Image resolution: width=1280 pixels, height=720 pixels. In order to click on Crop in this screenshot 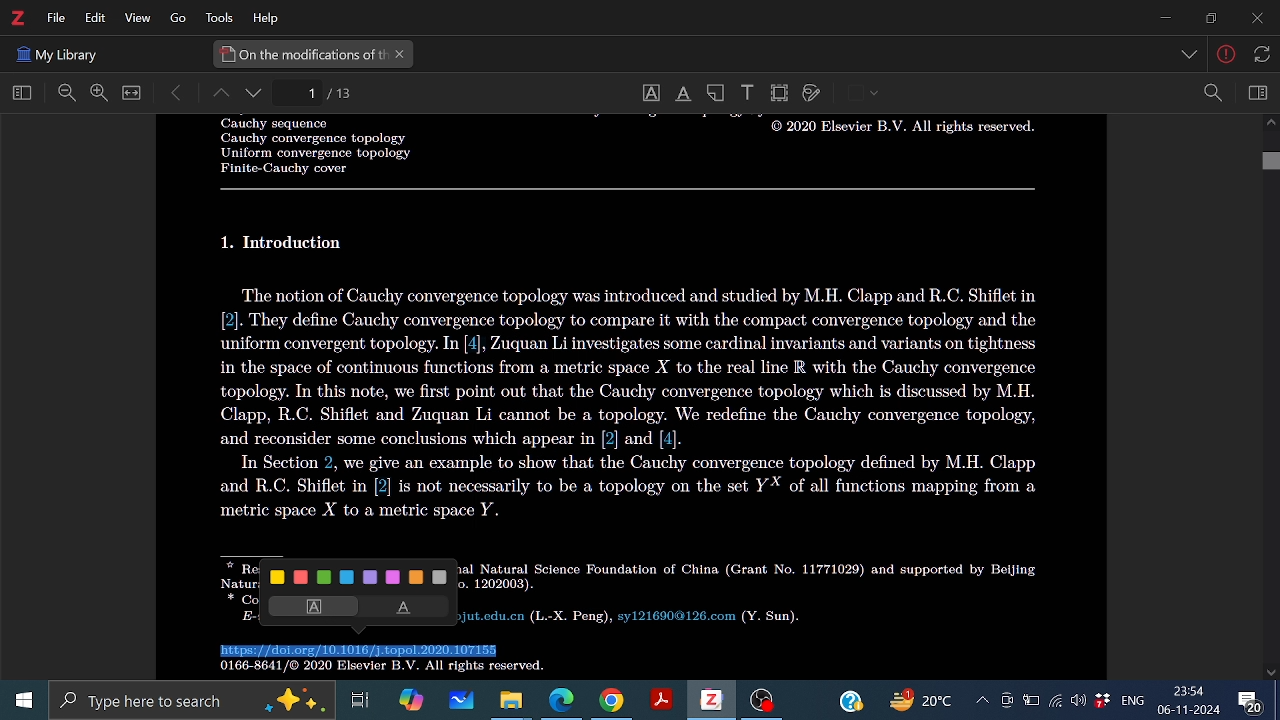, I will do `click(780, 93)`.